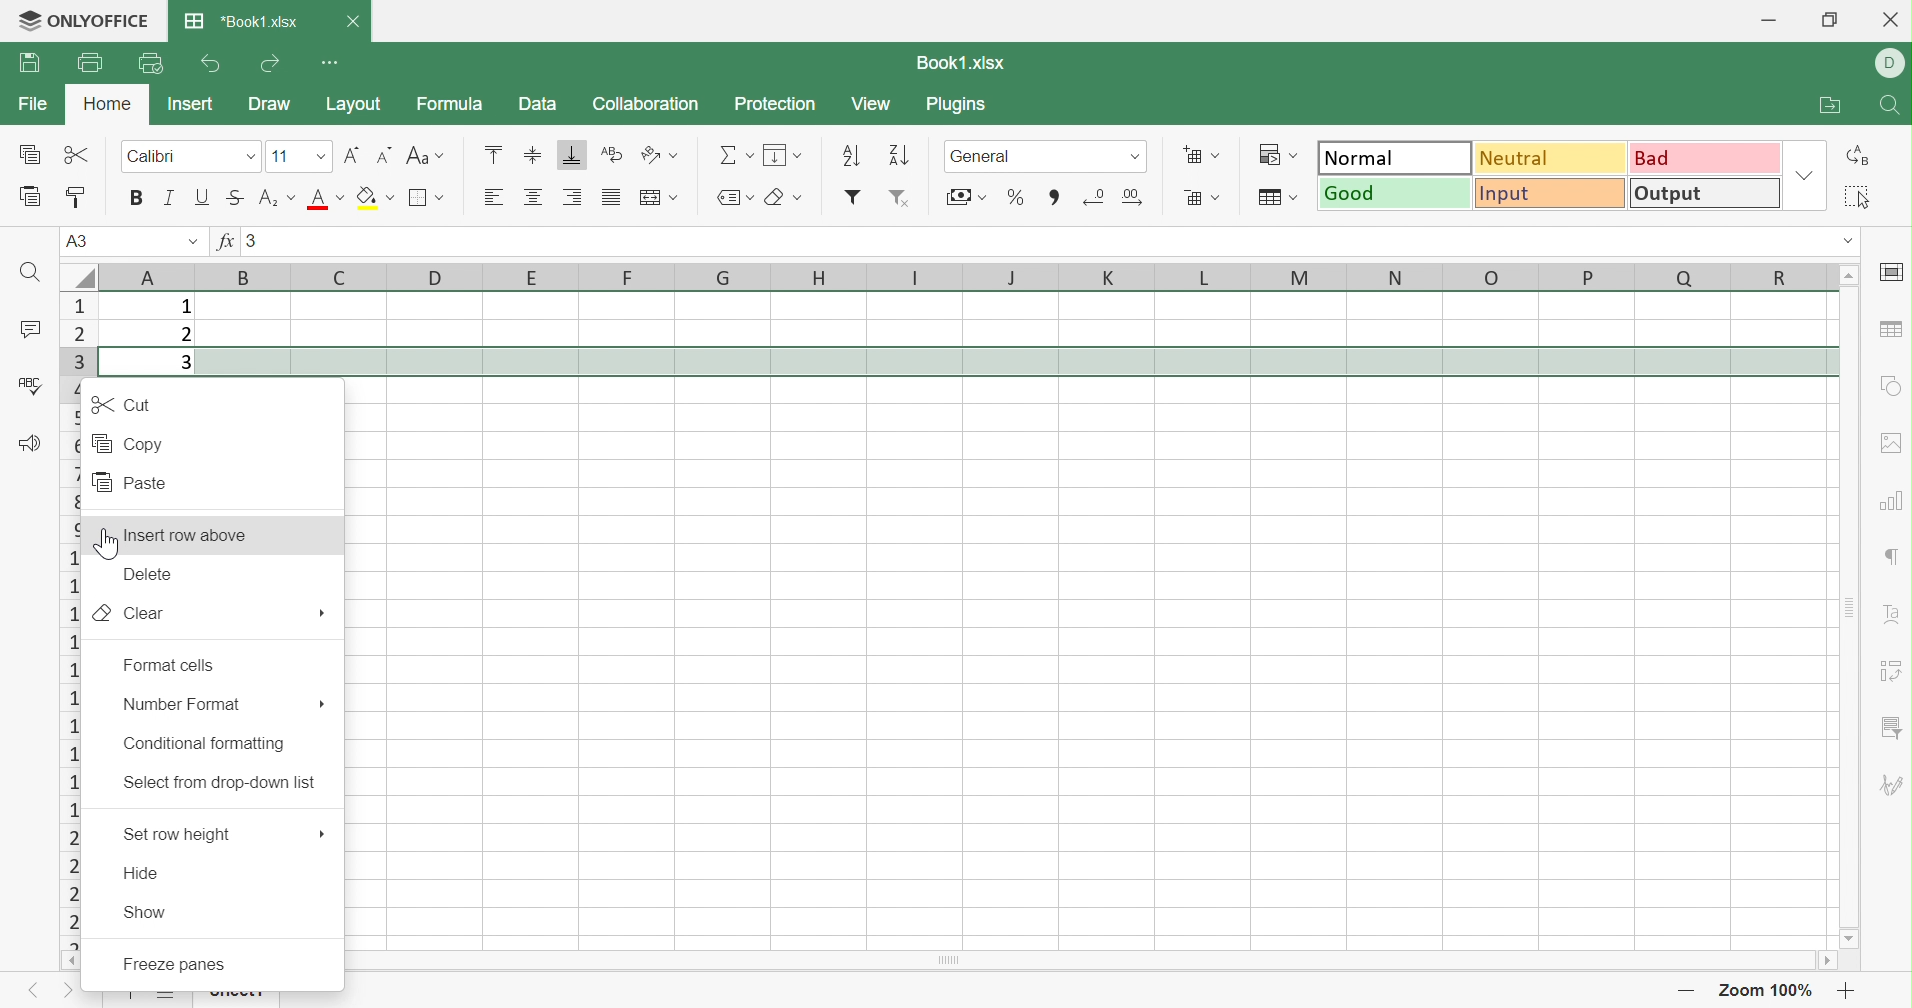 Image resolution: width=1912 pixels, height=1008 pixels. I want to click on Neutral, so click(1551, 157).